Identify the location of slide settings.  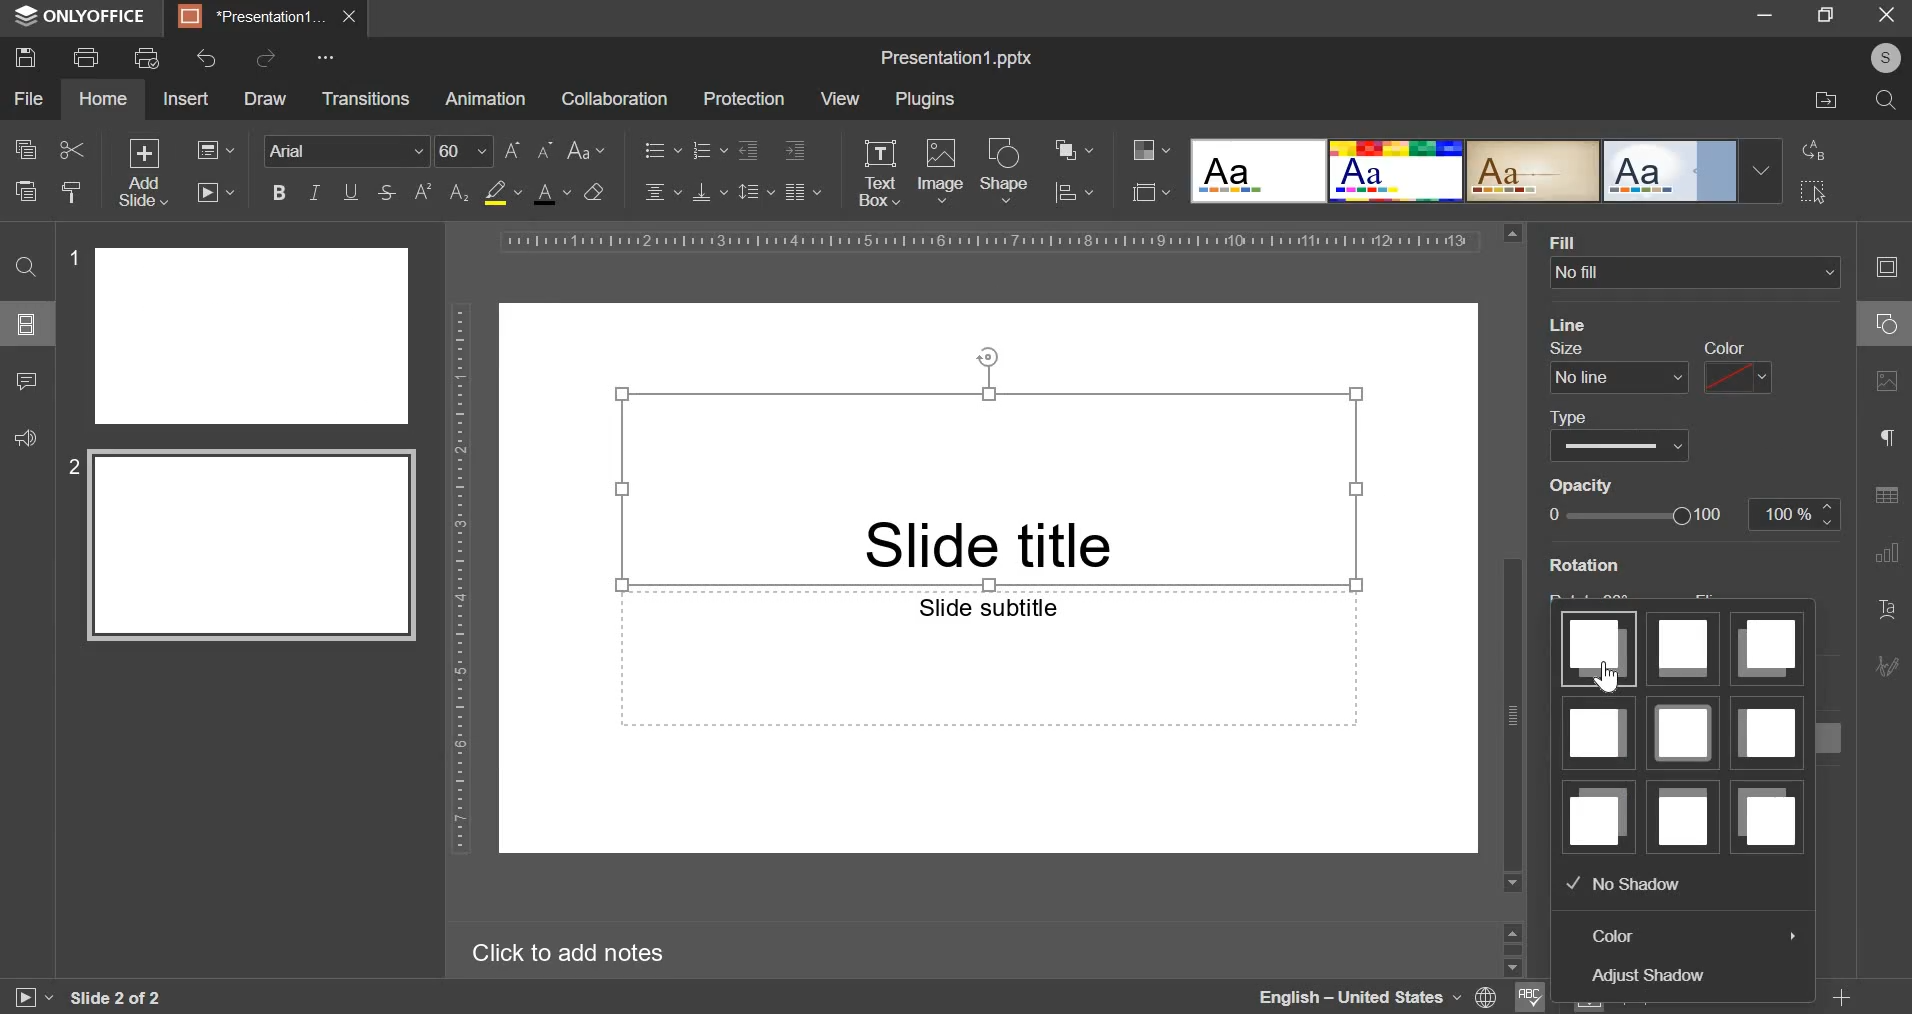
(1892, 267).